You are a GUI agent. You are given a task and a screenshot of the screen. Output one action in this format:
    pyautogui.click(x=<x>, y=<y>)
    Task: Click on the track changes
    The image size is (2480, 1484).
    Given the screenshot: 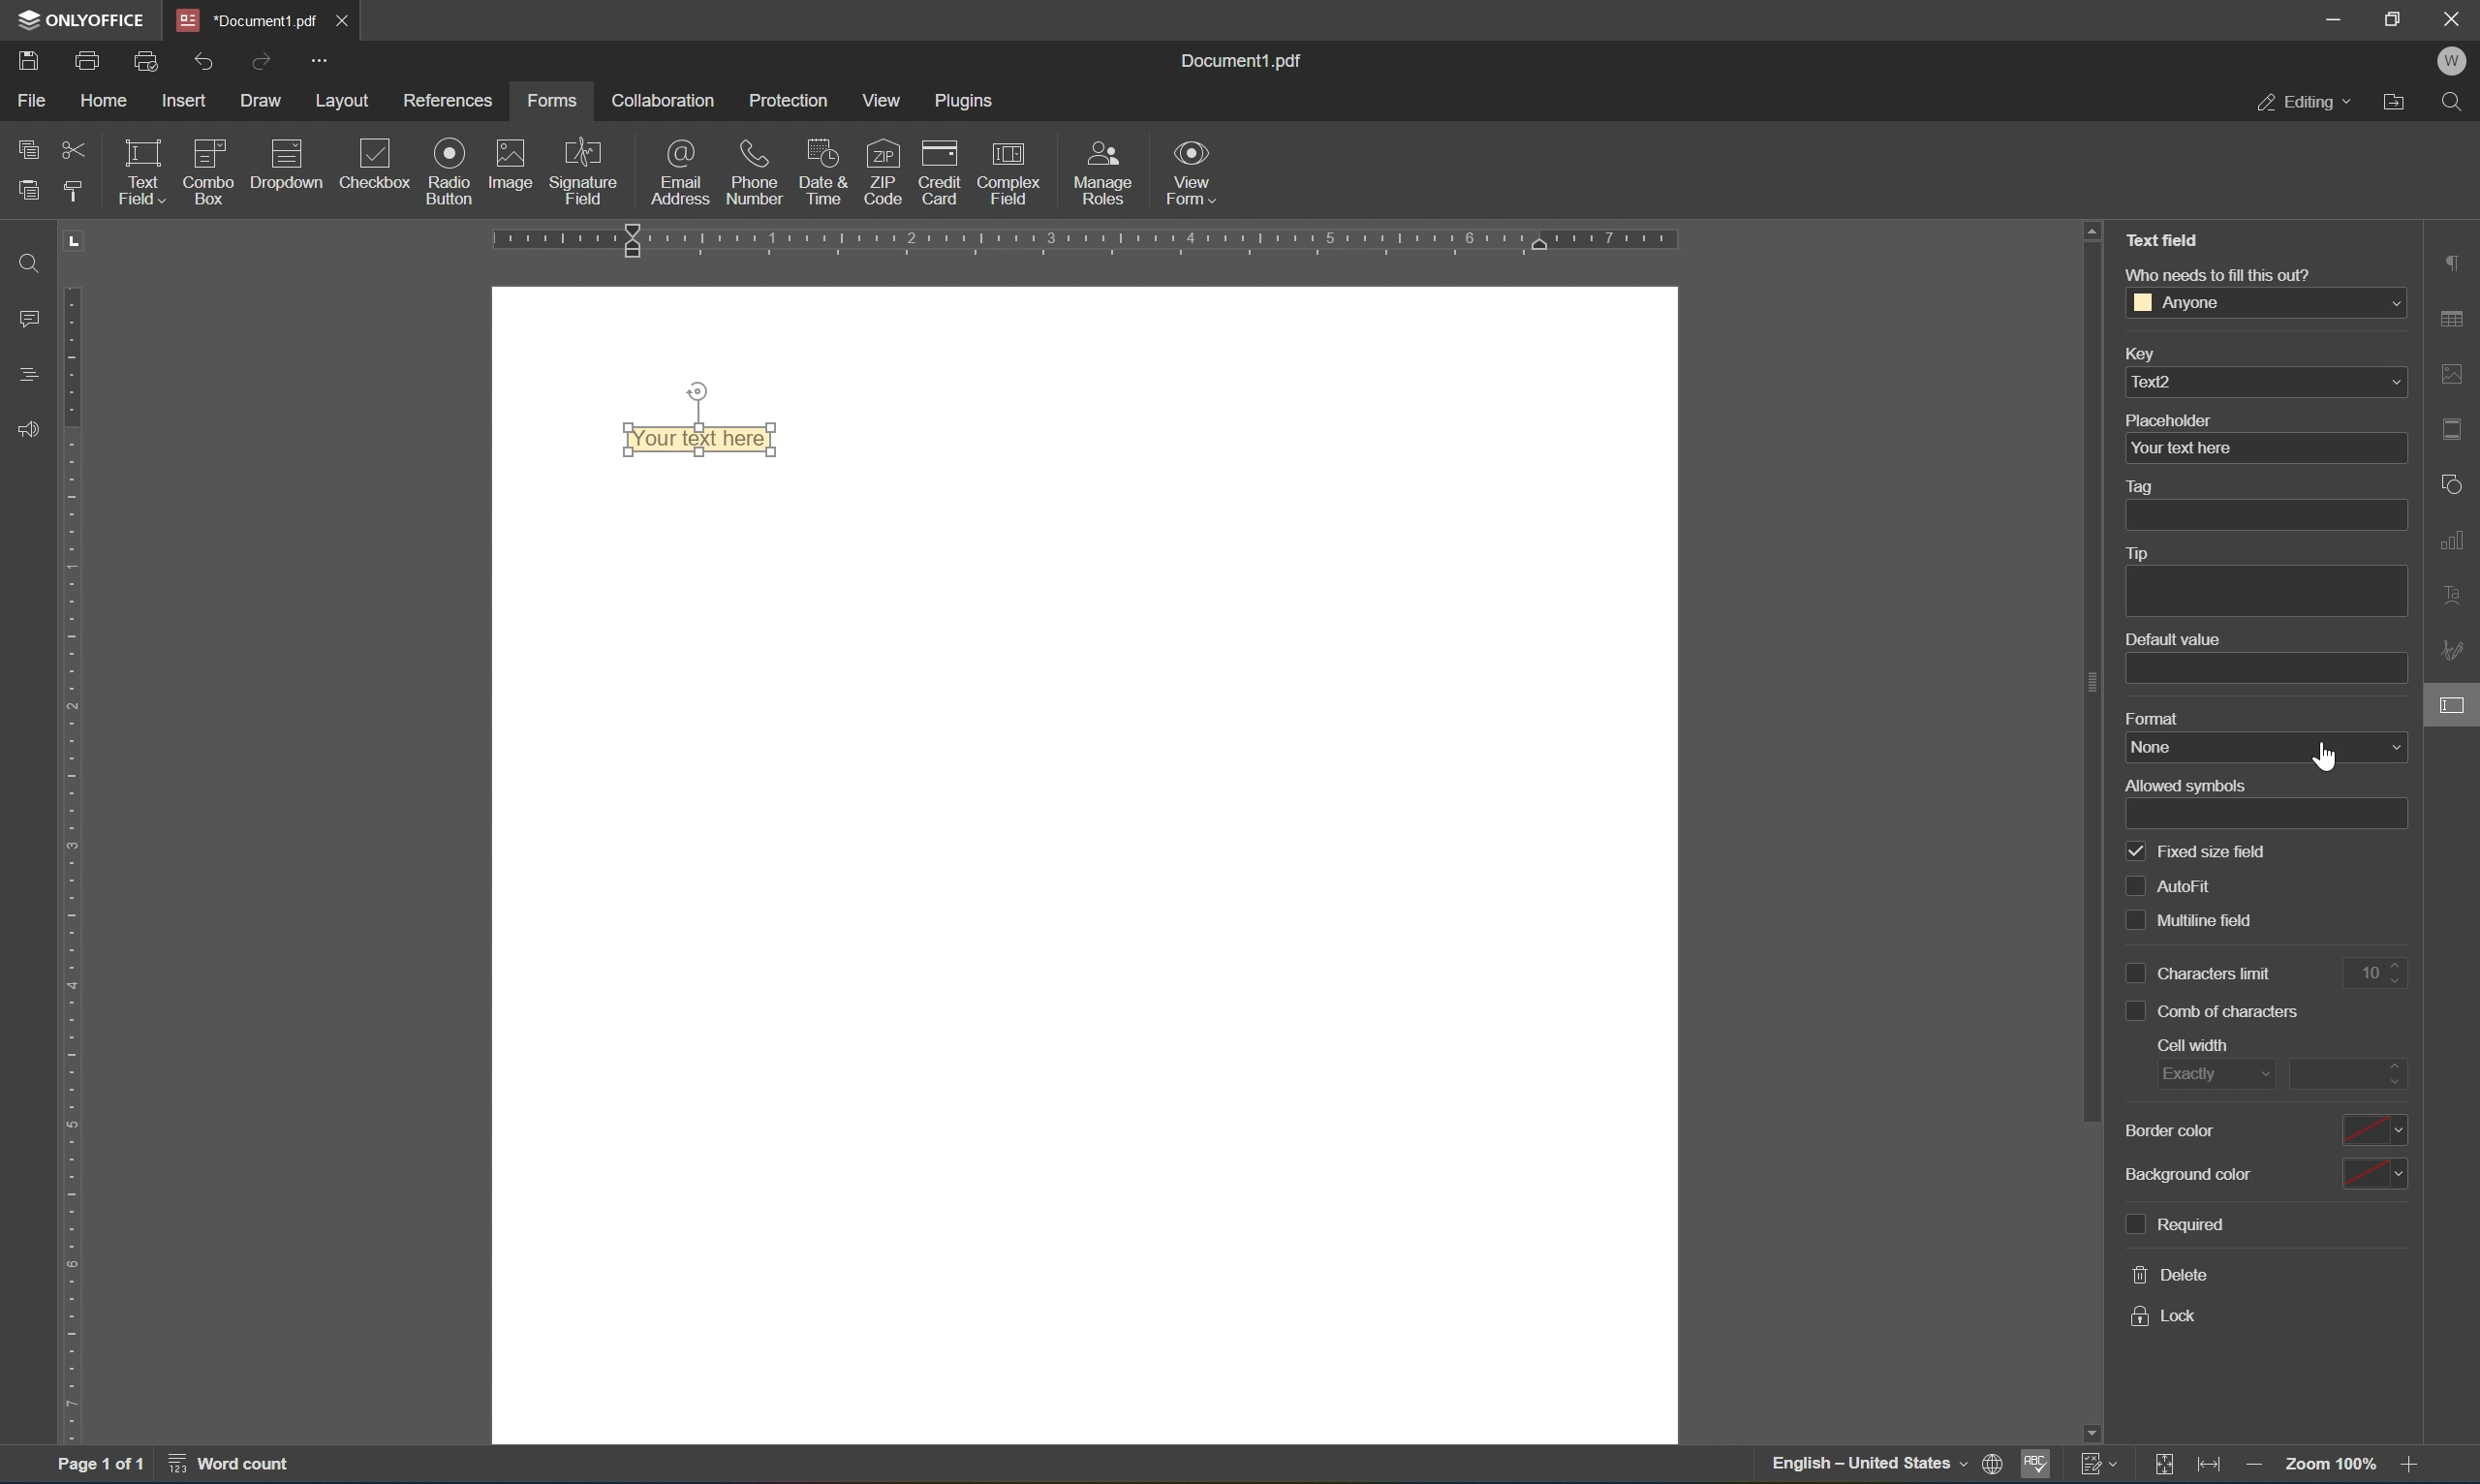 What is the action you would take?
    pyautogui.click(x=2096, y=1466)
    